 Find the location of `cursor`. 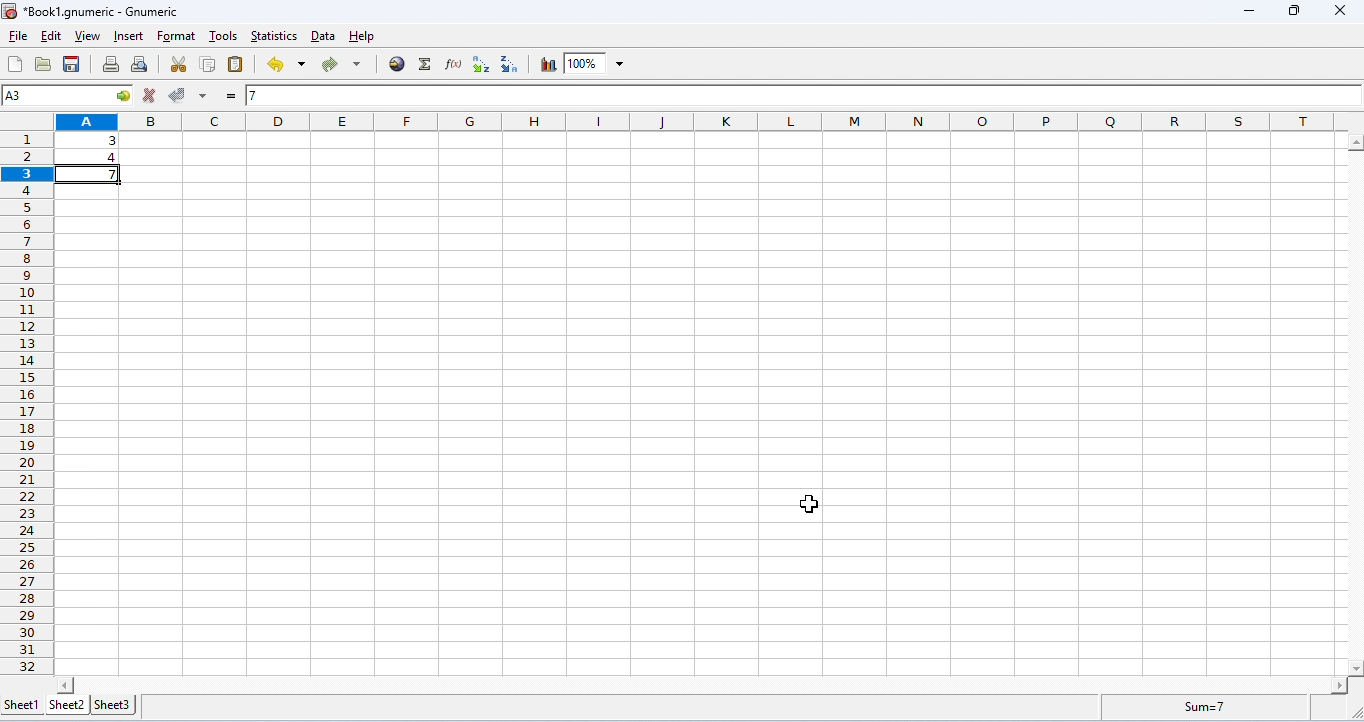

cursor is located at coordinates (809, 506).